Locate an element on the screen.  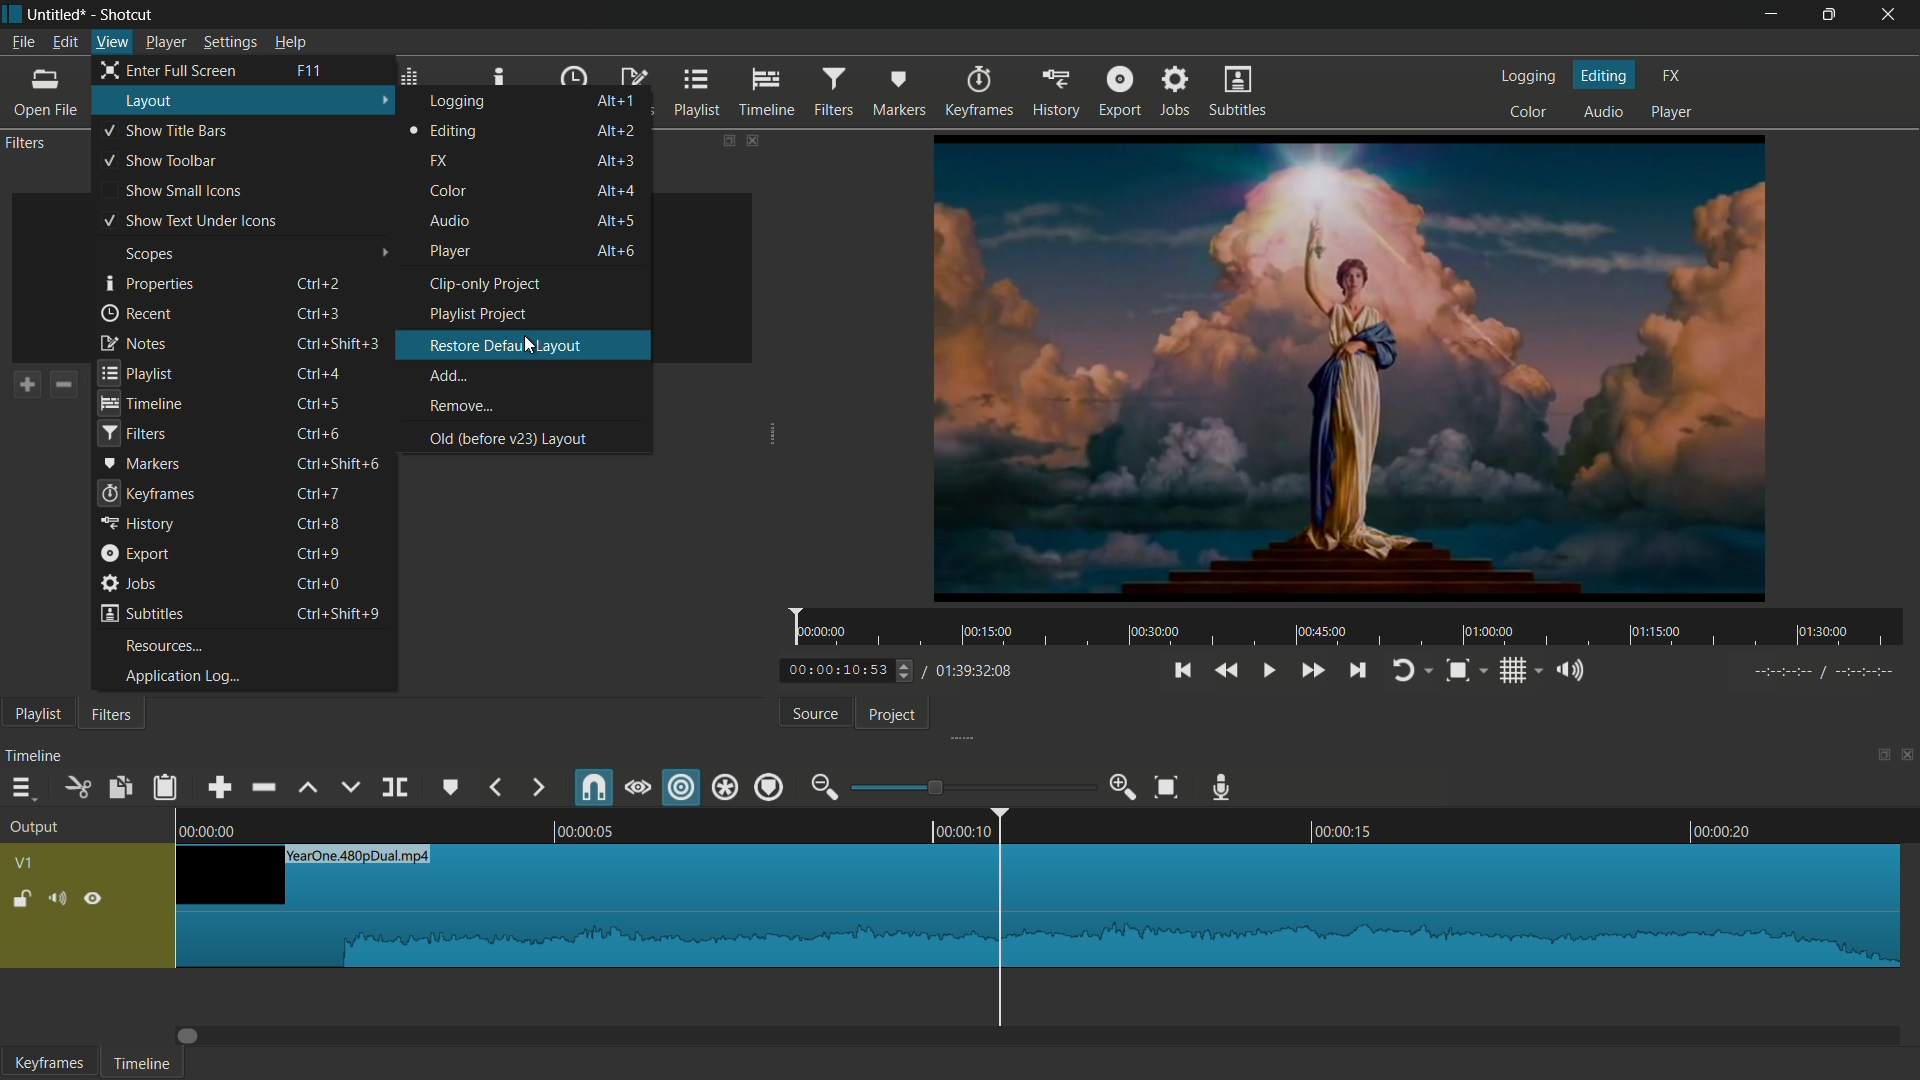
resources is located at coordinates (163, 646).